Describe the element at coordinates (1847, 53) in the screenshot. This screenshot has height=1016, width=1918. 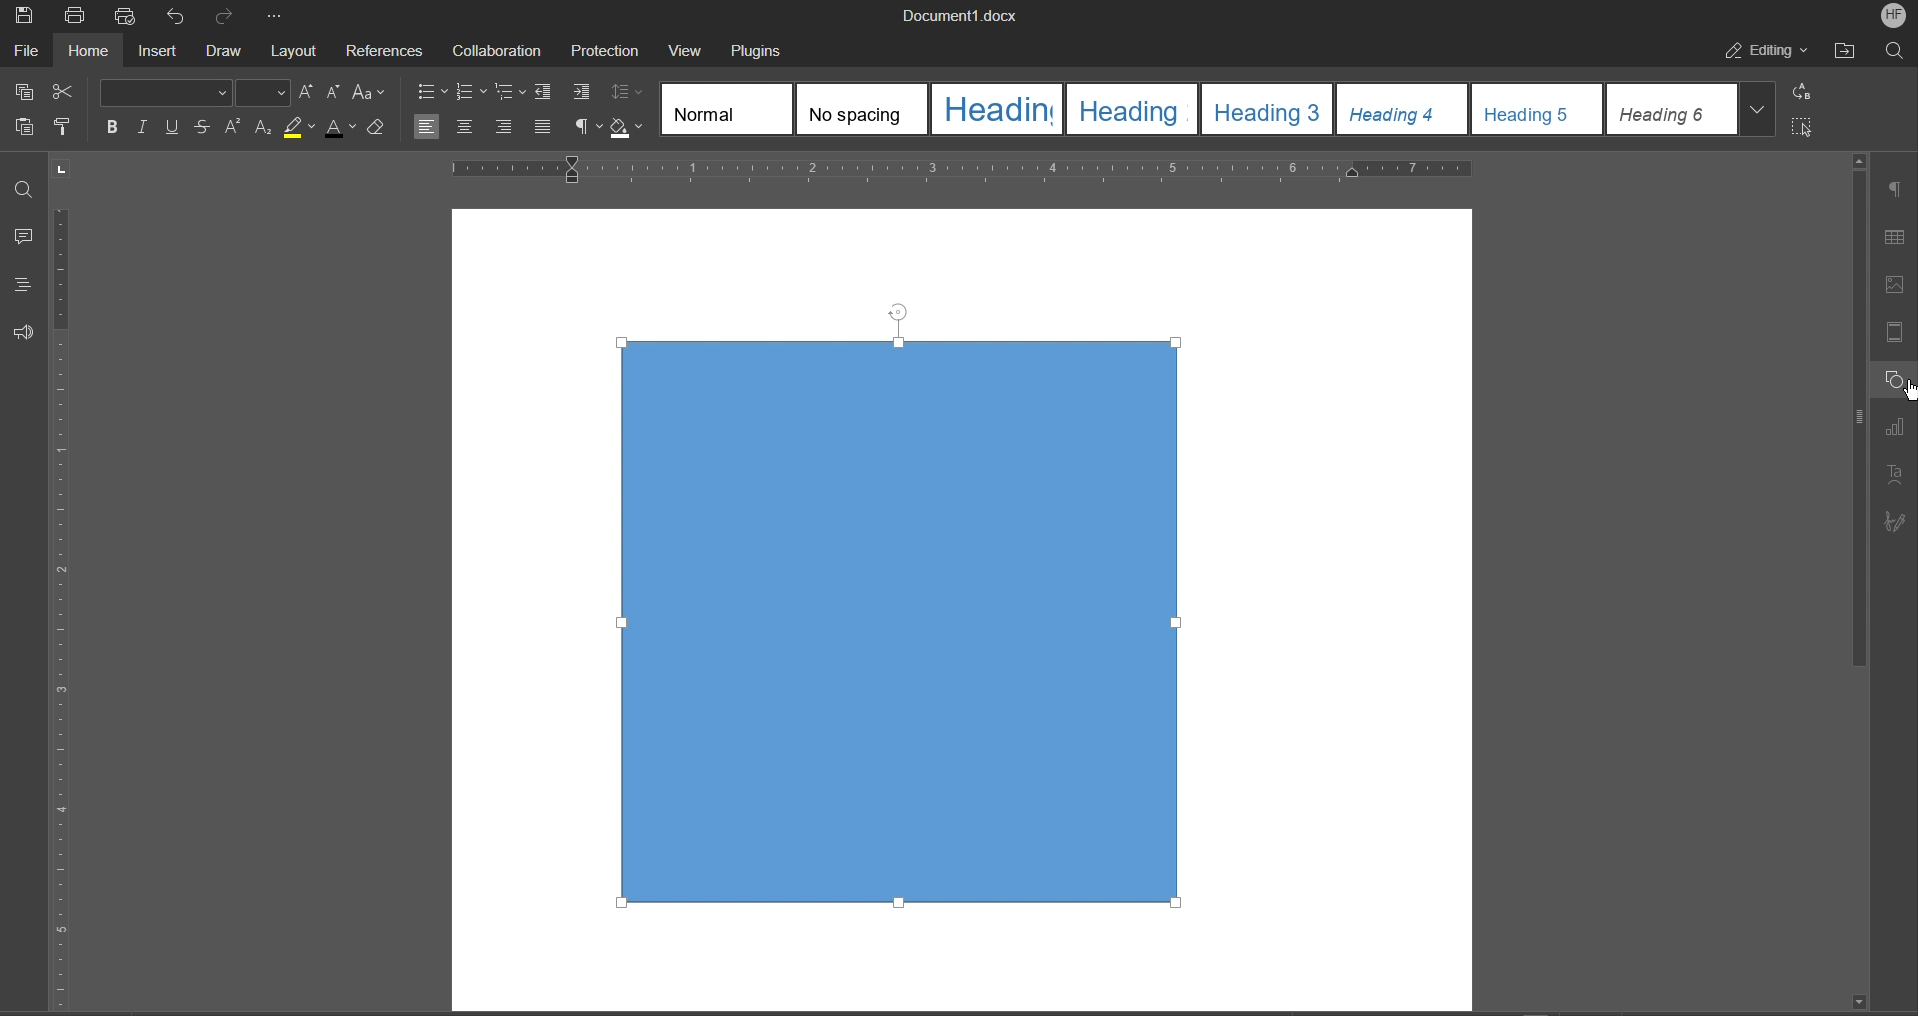
I see `Open File Location` at that location.